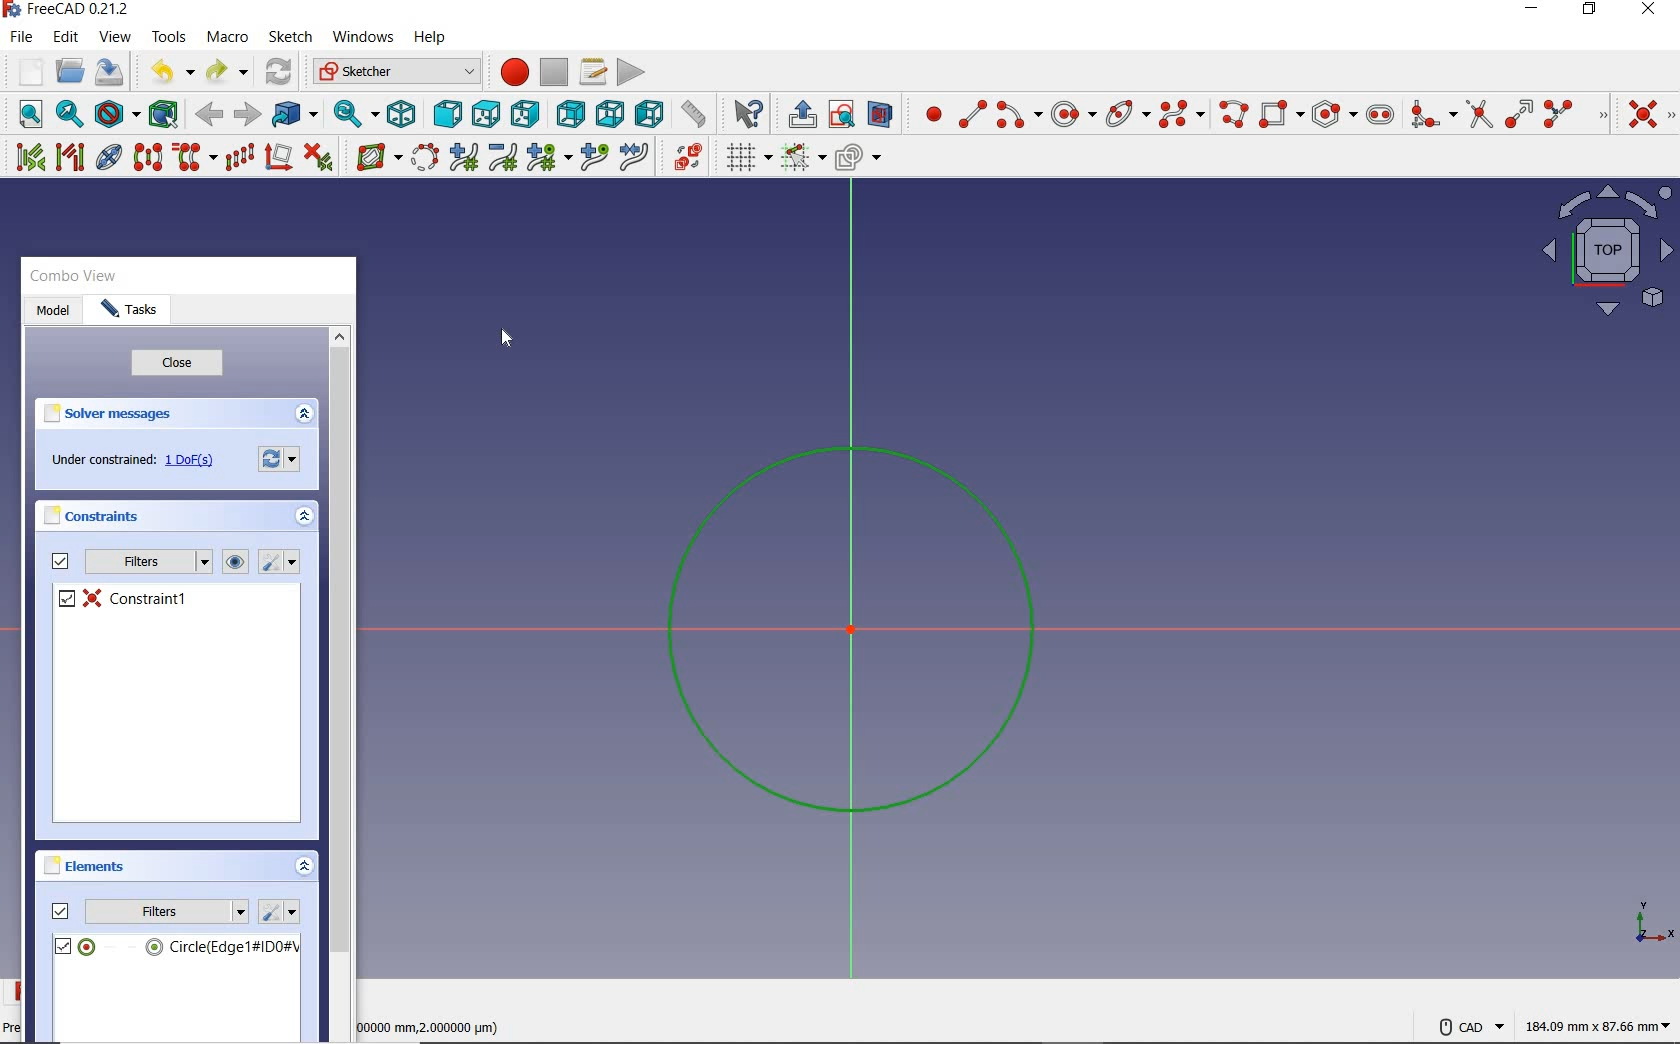 Image resolution: width=1680 pixels, height=1044 pixels. Describe the element at coordinates (67, 113) in the screenshot. I see `fit selection` at that location.